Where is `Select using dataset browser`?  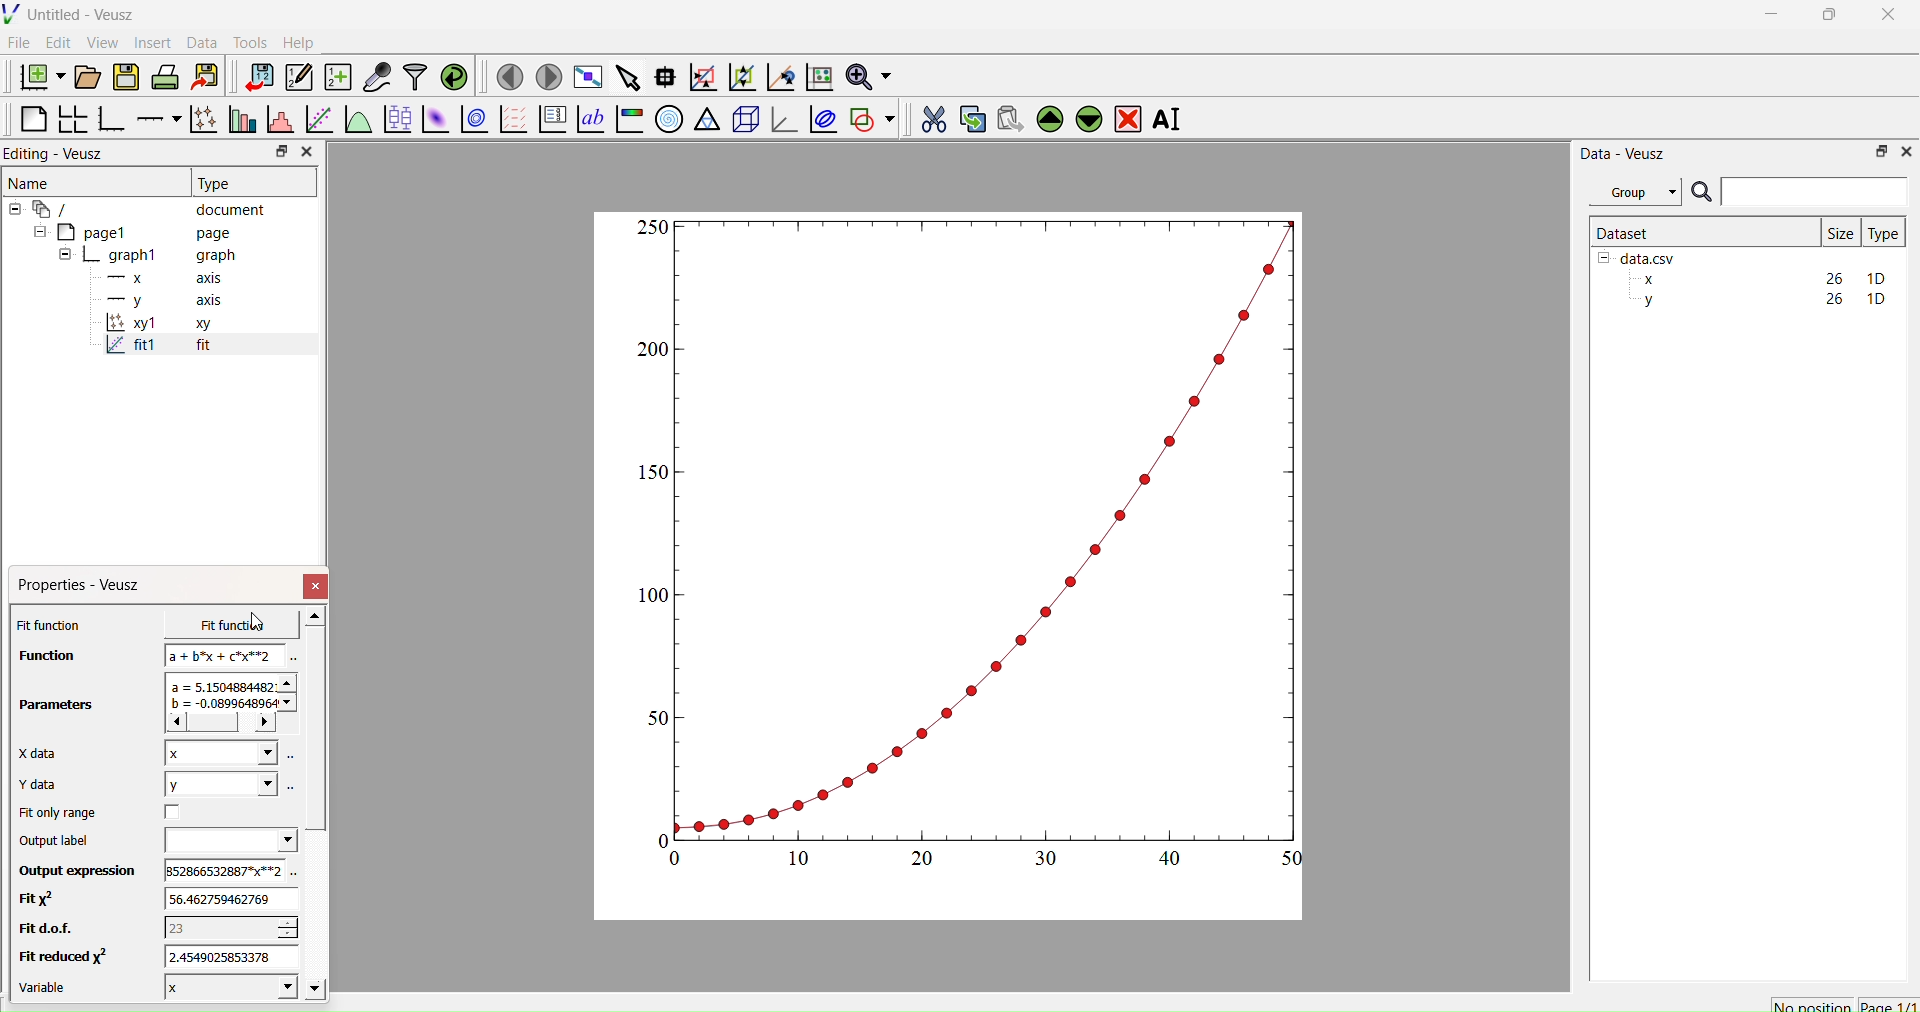 Select using dataset browser is located at coordinates (292, 786).